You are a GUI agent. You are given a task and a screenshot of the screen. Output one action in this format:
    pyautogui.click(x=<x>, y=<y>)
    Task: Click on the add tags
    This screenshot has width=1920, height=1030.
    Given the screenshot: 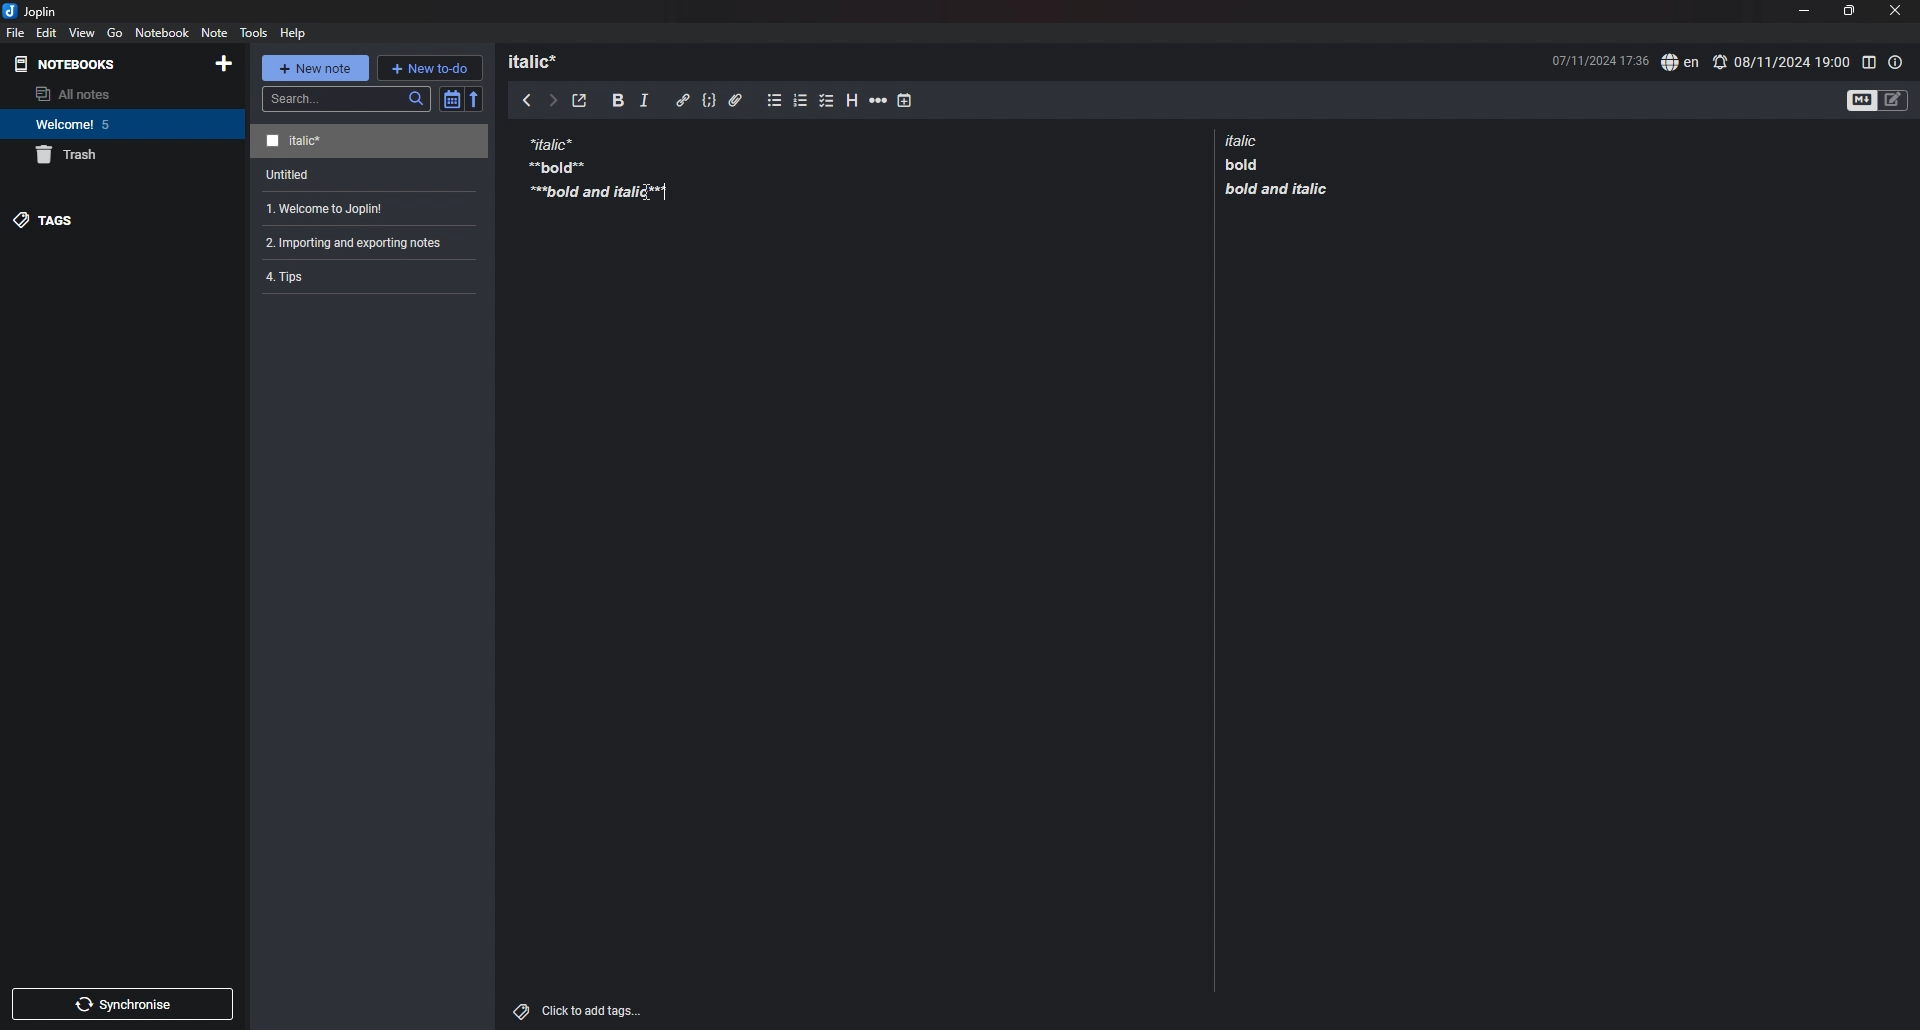 What is the action you would take?
    pyautogui.click(x=580, y=1011)
    